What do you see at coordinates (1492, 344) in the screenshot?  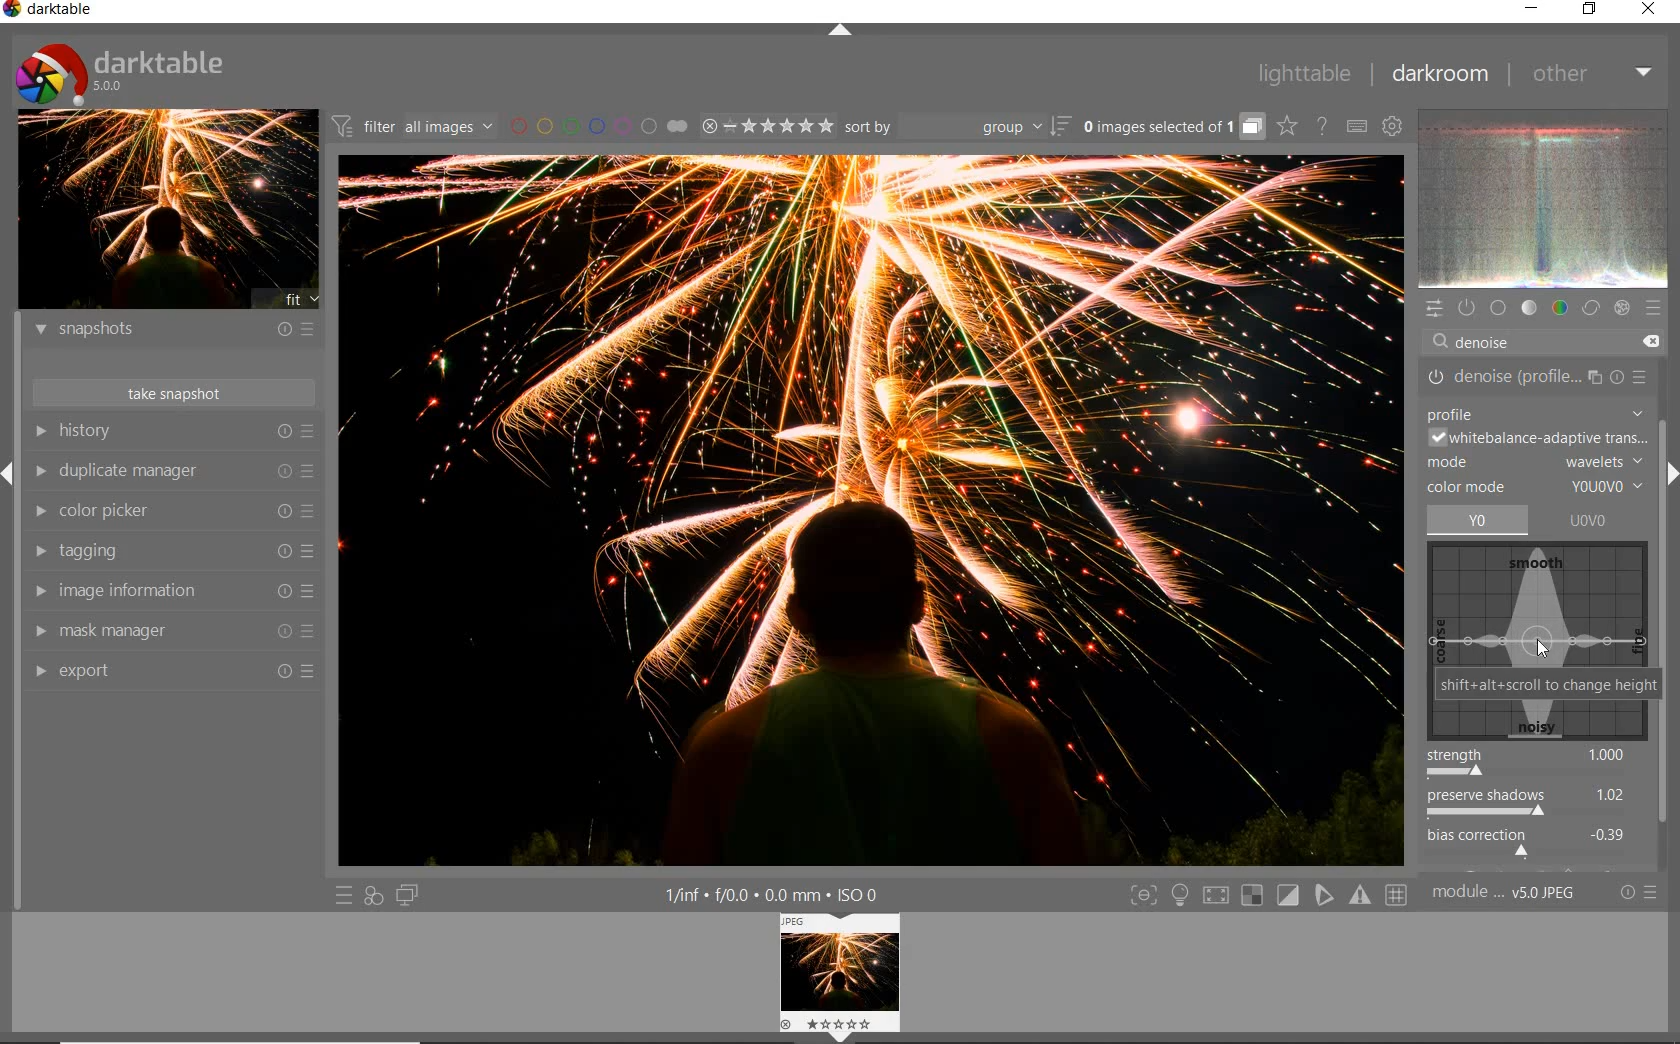 I see `DENOISE` at bounding box center [1492, 344].